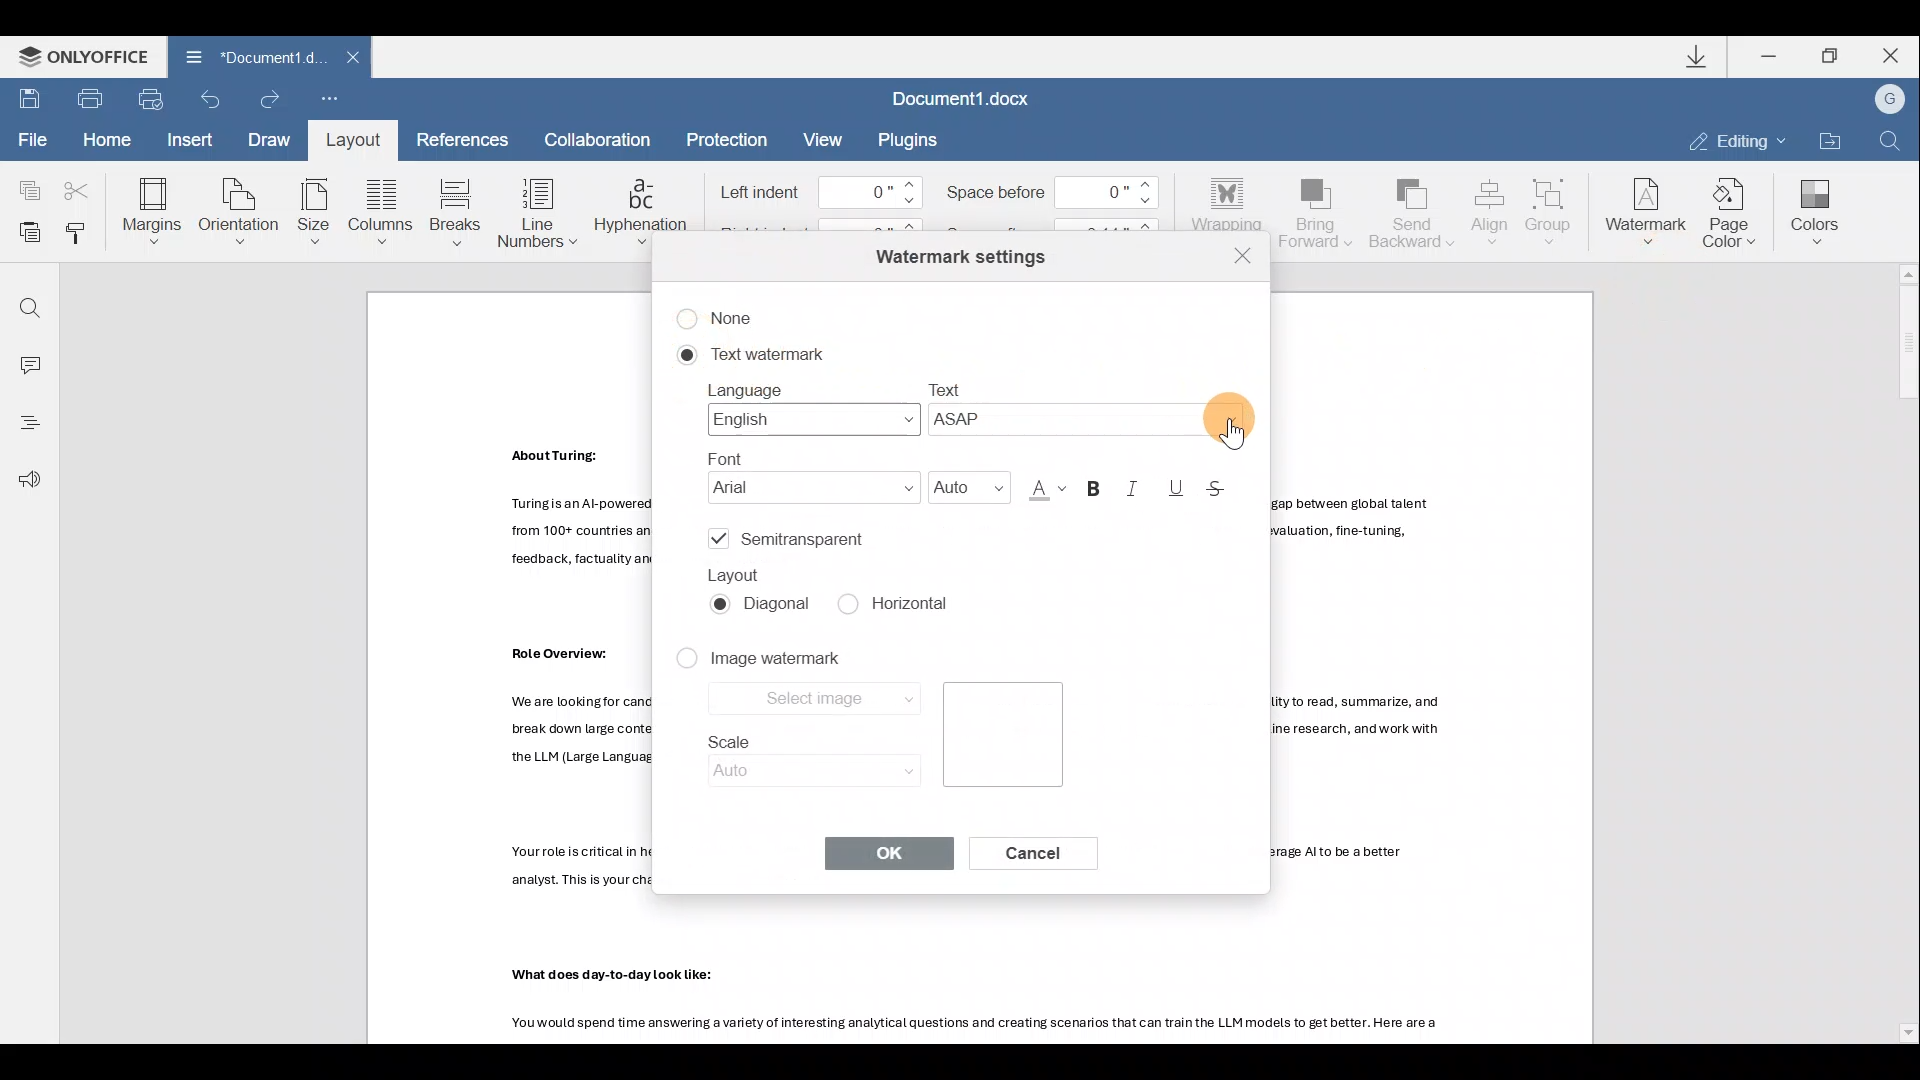 The width and height of the screenshot is (1920, 1080). Describe the element at coordinates (214, 99) in the screenshot. I see `Undo` at that location.